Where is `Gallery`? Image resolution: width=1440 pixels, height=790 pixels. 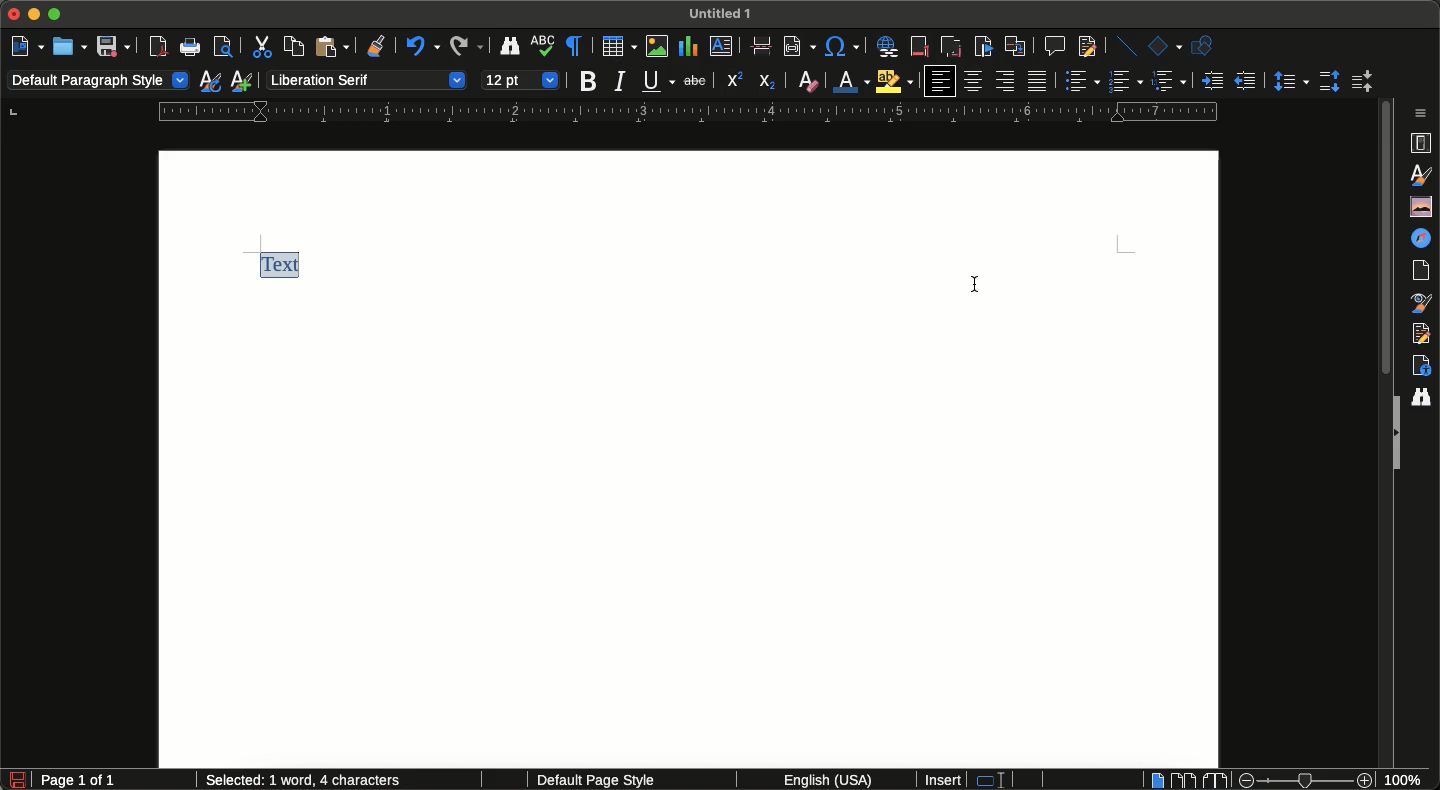 Gallery is located at coordinates (1418, 206).